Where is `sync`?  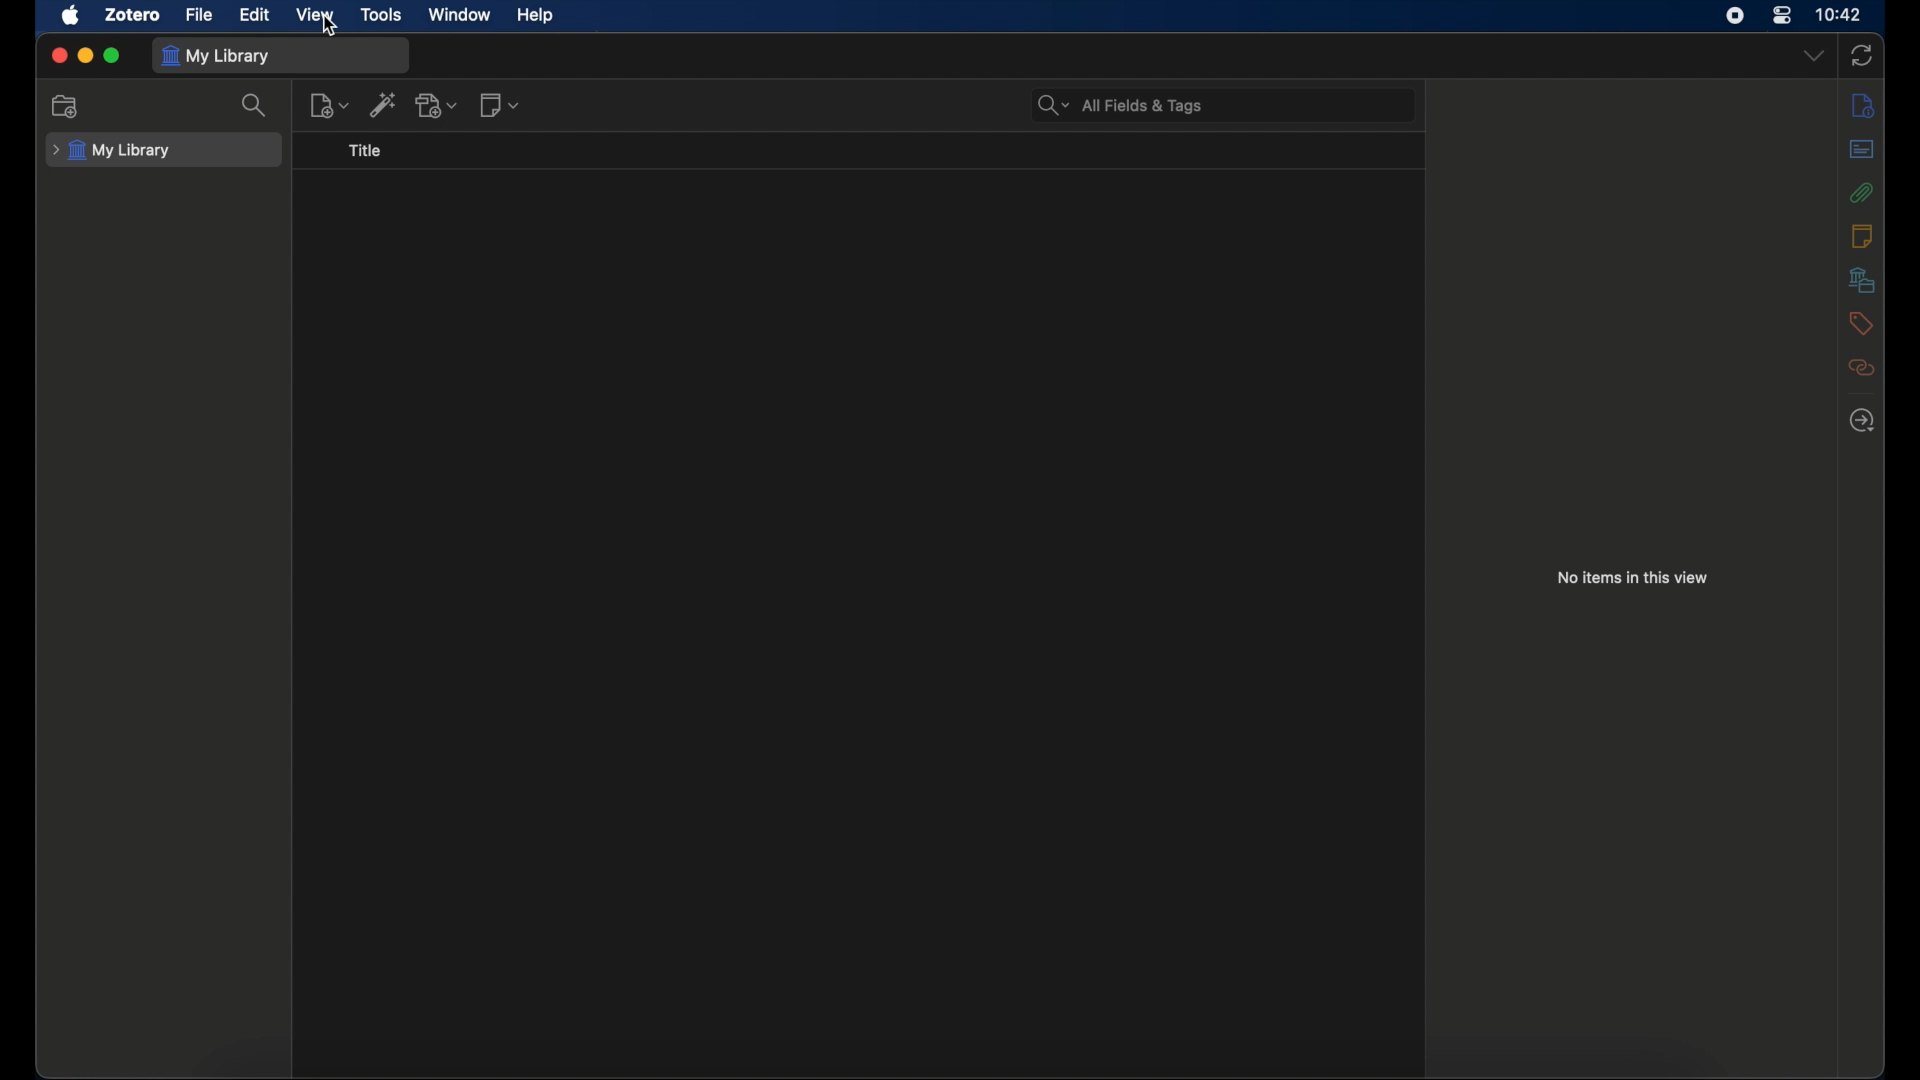
sync is located at coordinates (1862, 55).